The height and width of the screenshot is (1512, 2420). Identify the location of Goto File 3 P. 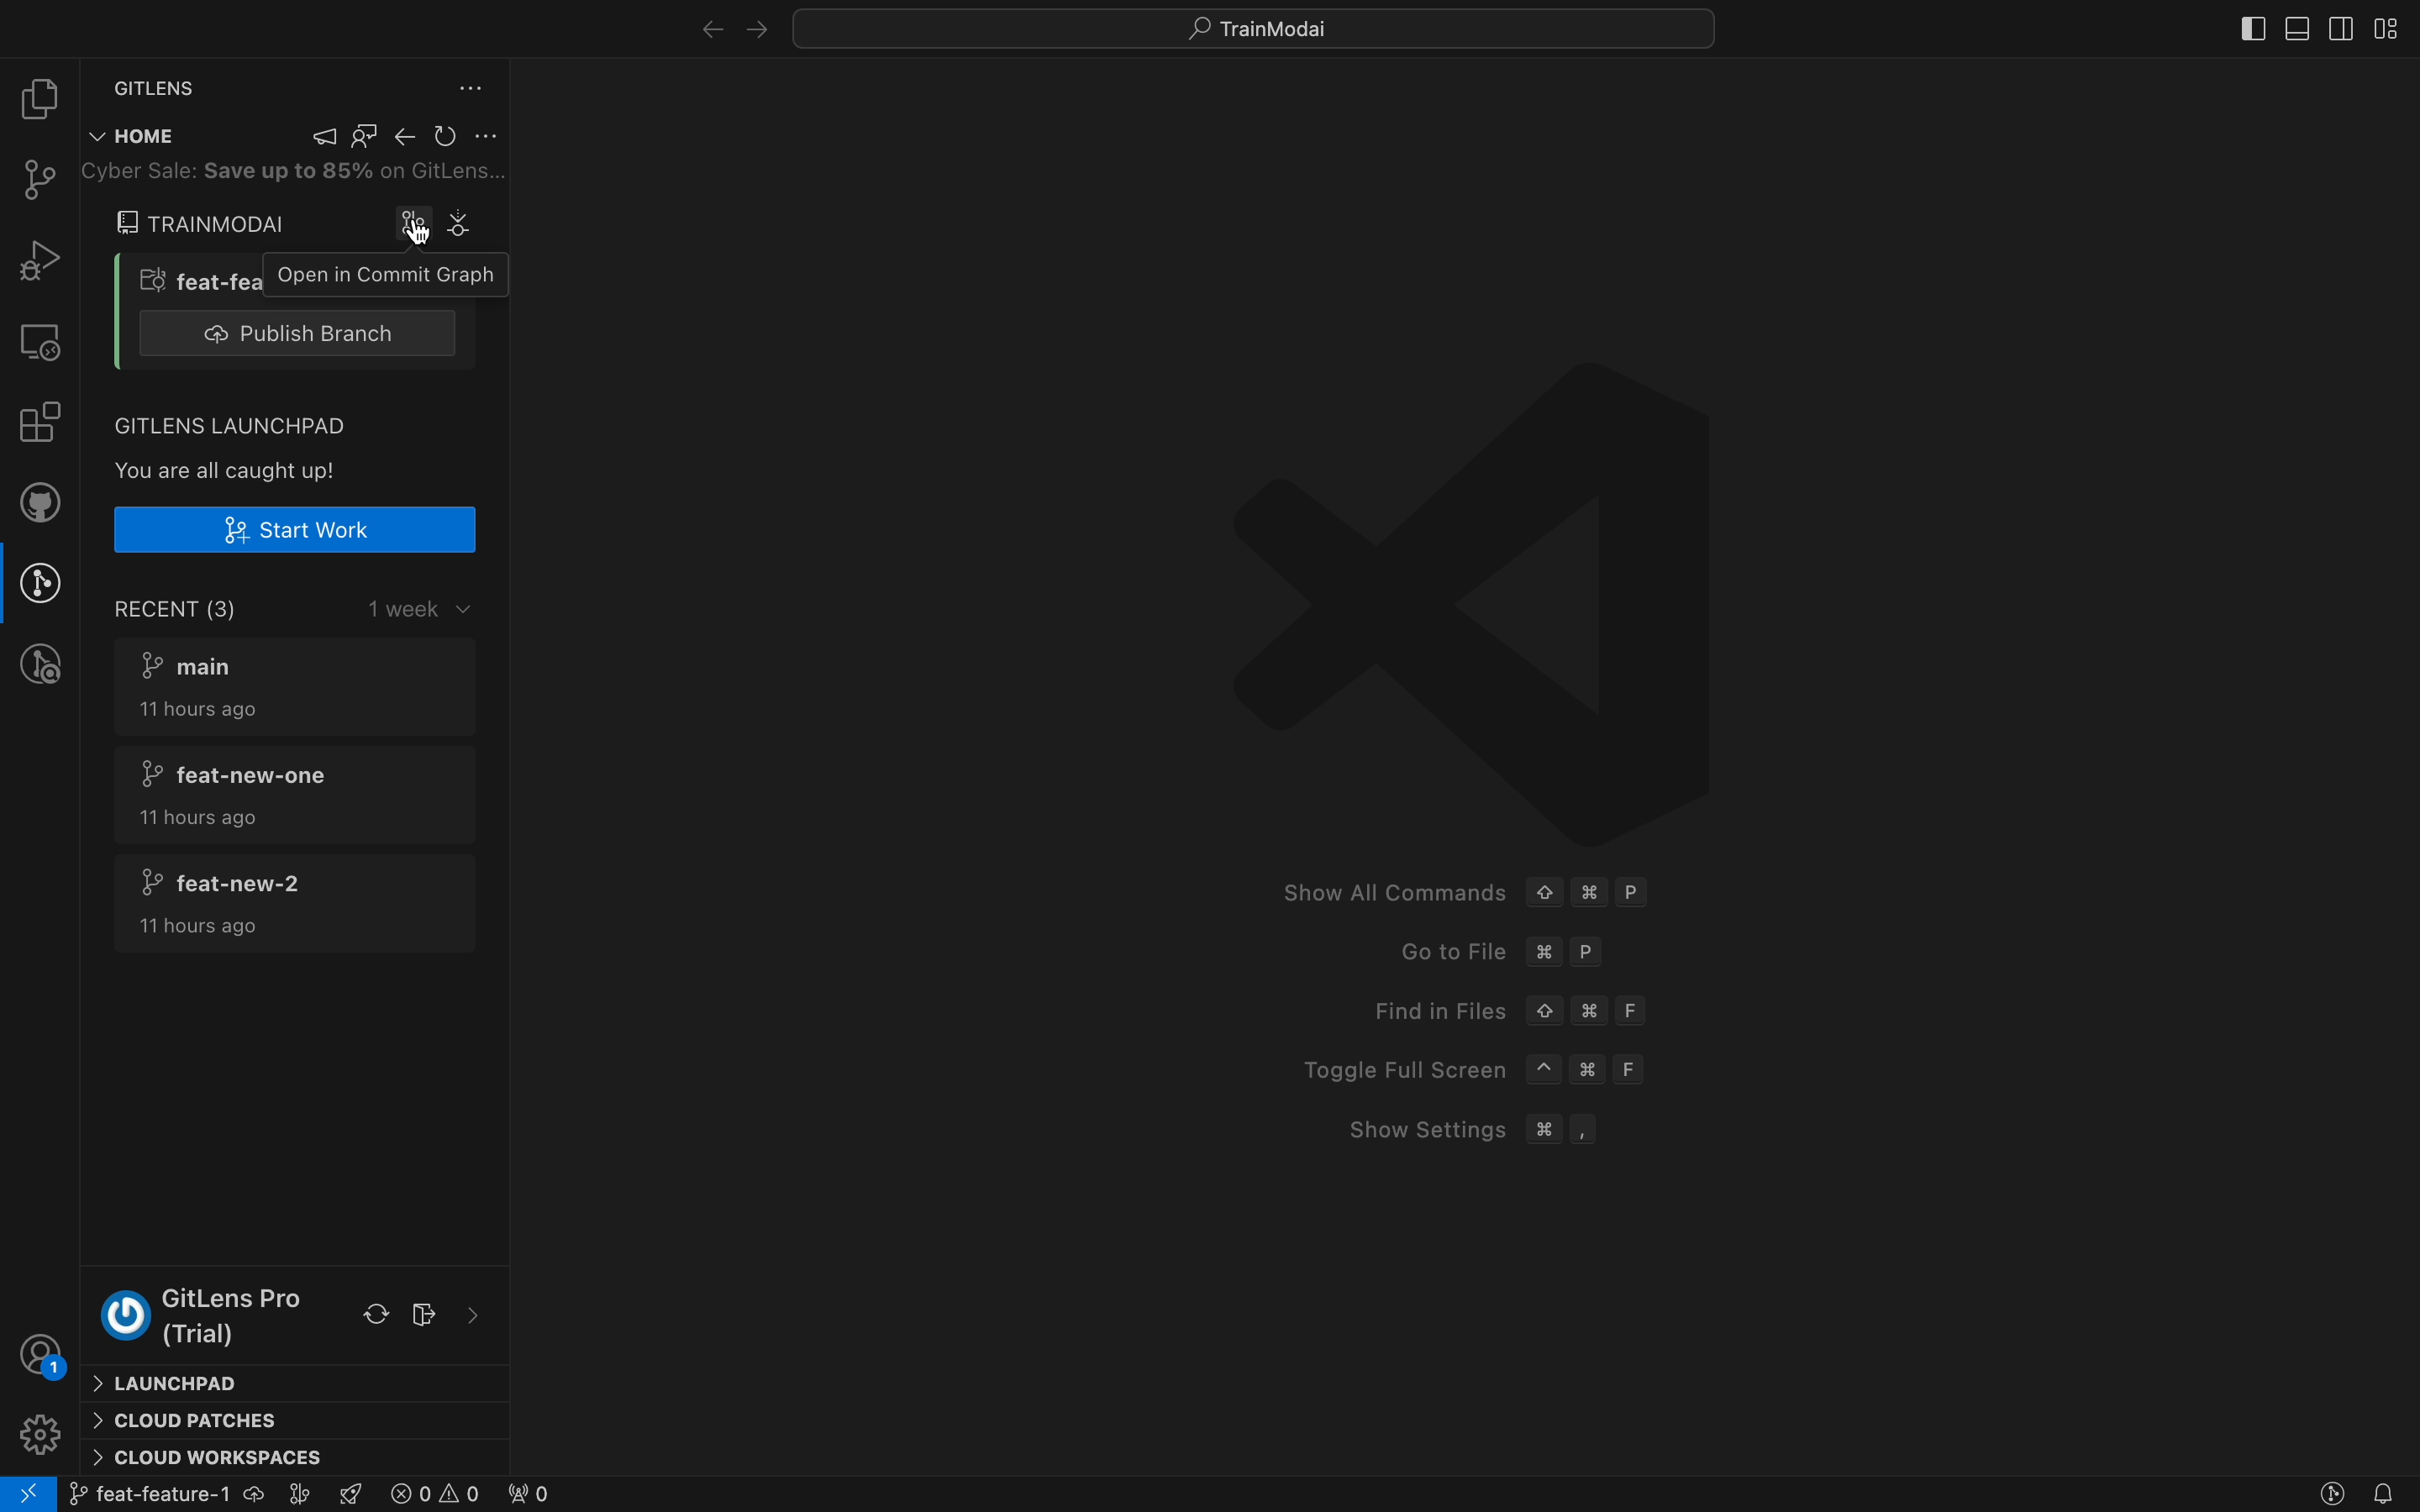
(1497, 948).